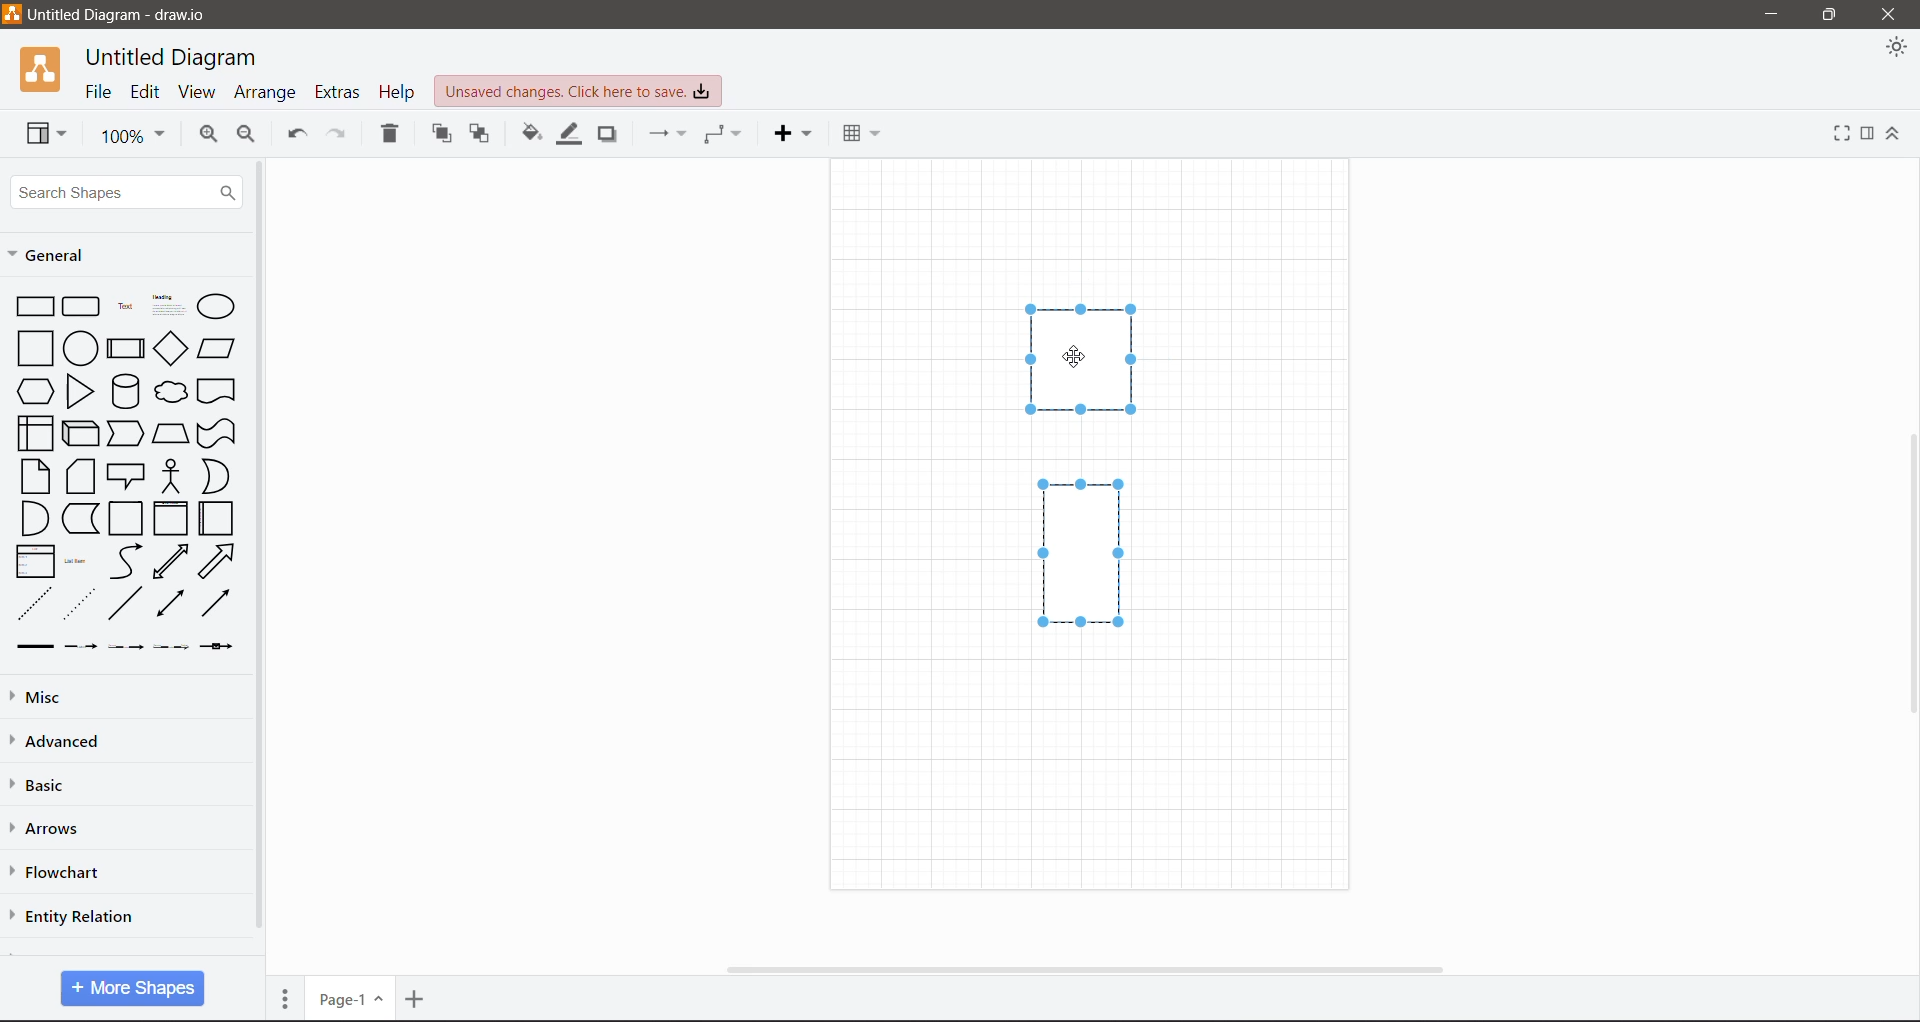 This screenshot has width=1920, height=1022. Describe the element at coordinates (61, 258) in the screenshot. I see `General` at that location.